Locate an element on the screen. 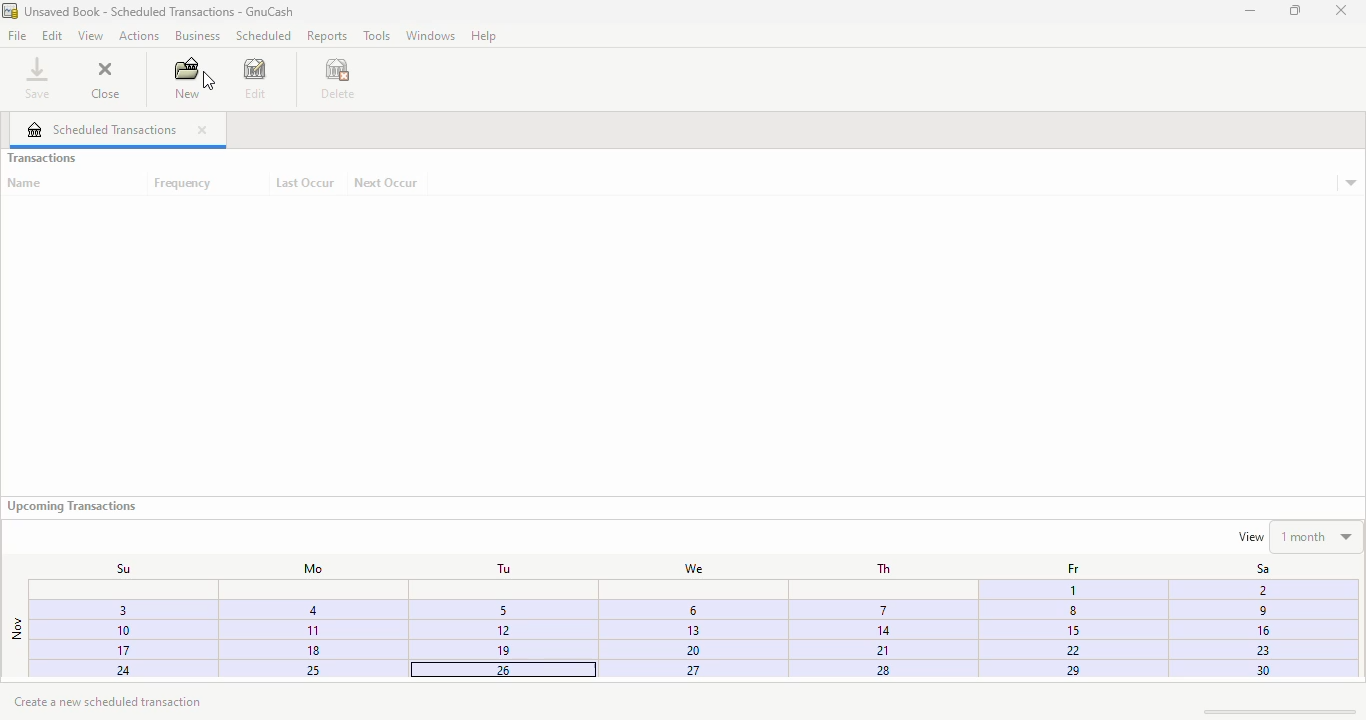  new is located at coordinates (186, 77).